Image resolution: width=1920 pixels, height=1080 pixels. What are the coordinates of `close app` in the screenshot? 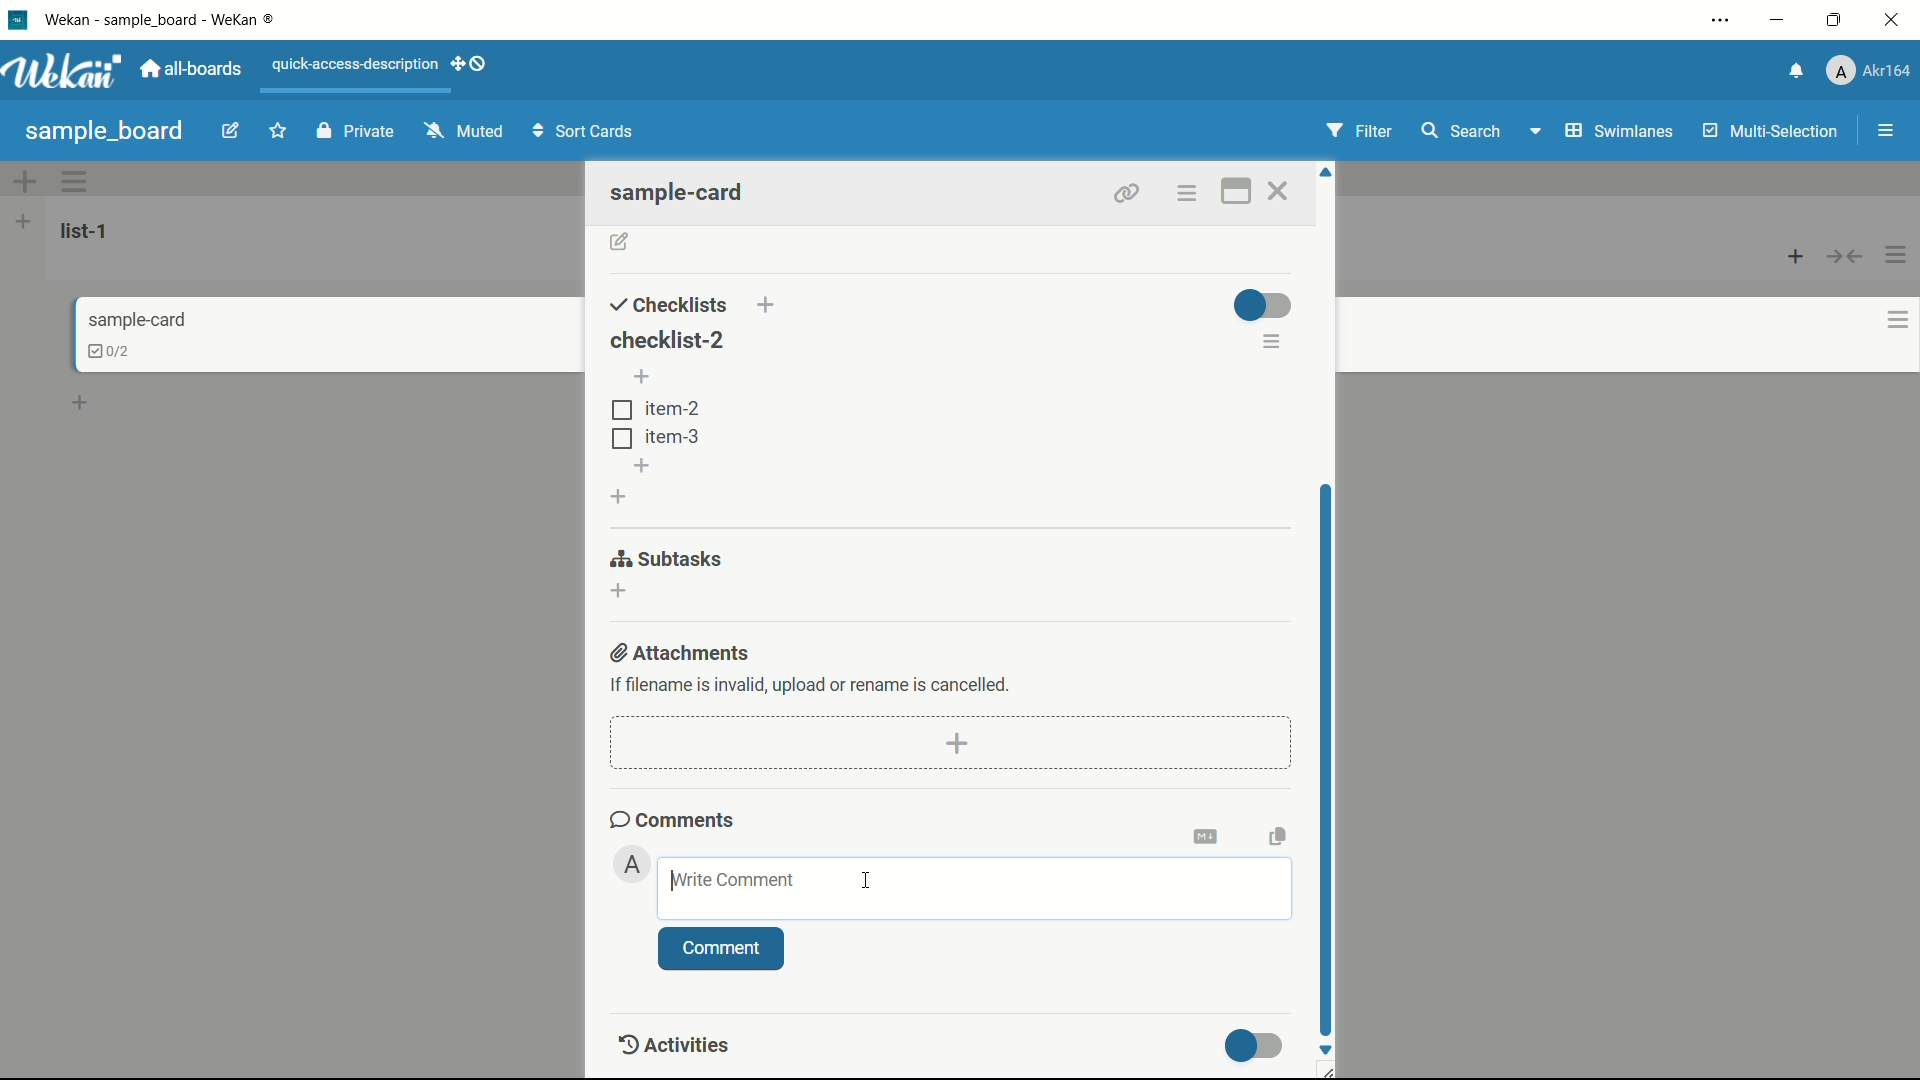 It's located at (1894, 20).